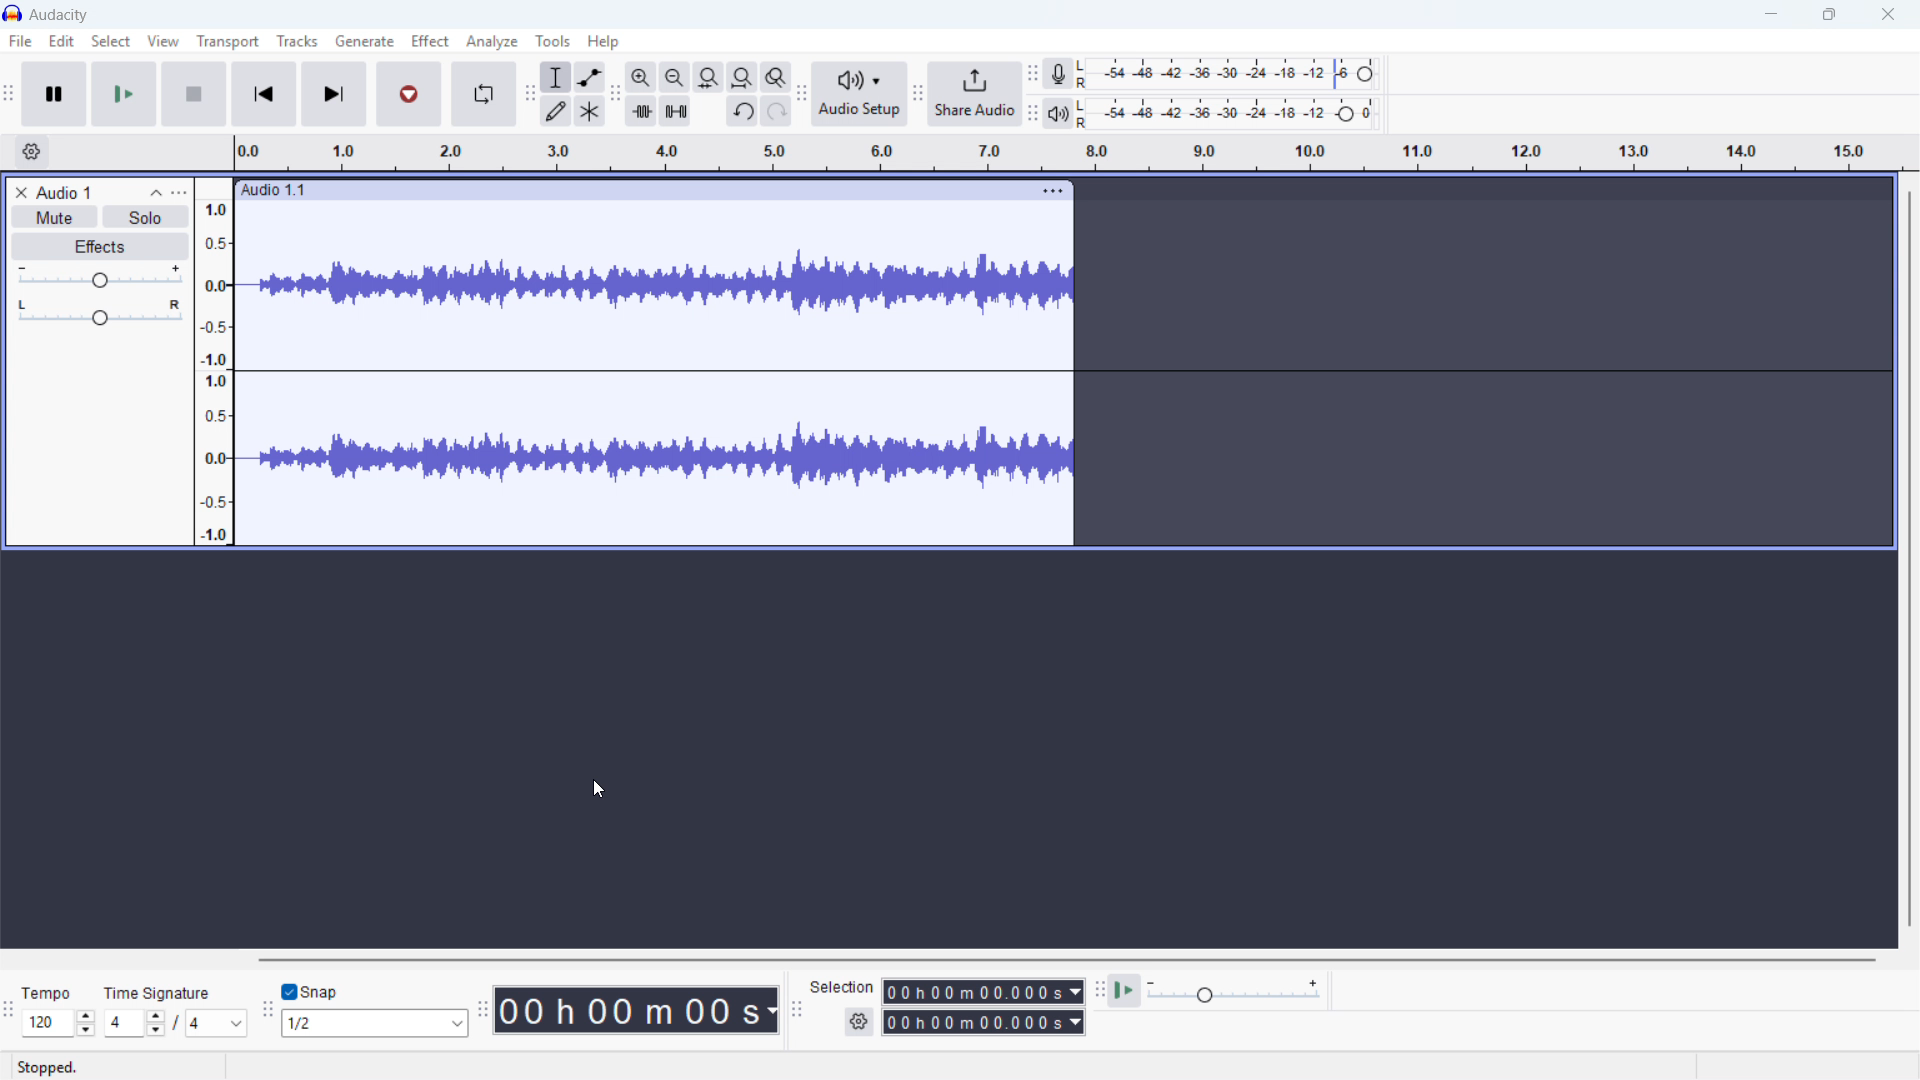 This screenshot has width=1920, height=1080. What do you see at coordinates (598, 790) in the screenshot?
I see `Cursor ` at bounding box center [598, 790].